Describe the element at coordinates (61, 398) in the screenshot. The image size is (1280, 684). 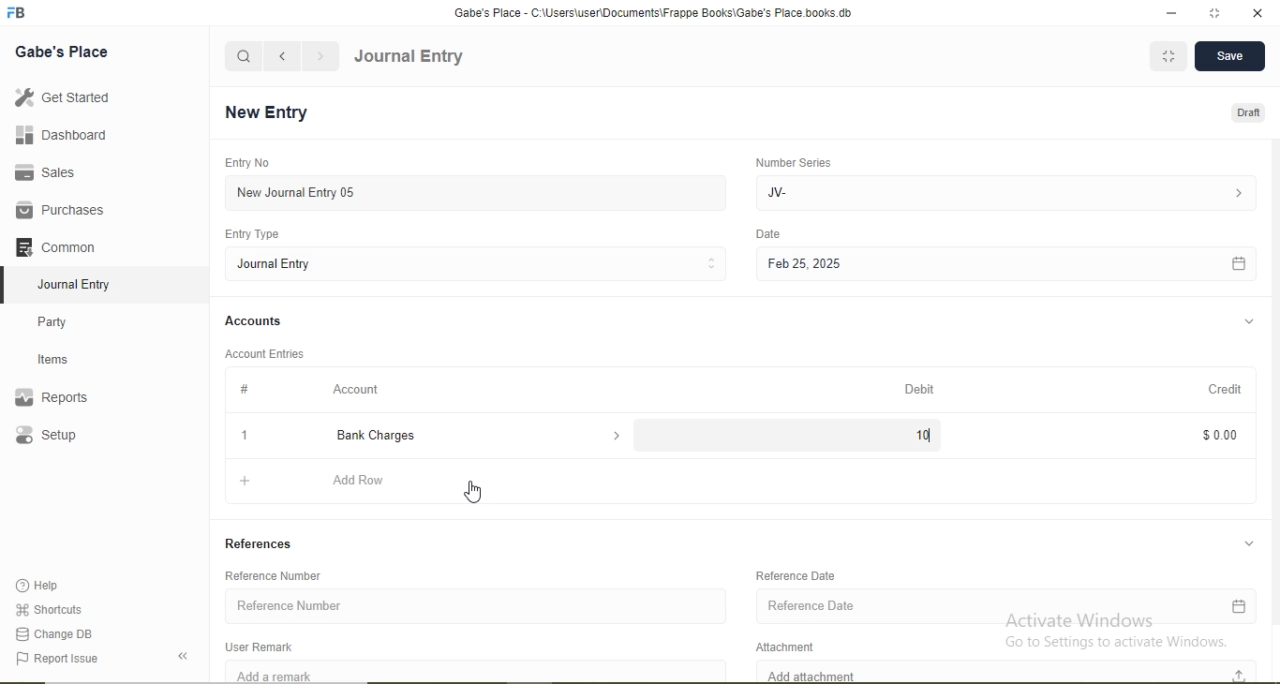
I see `Reports` at that location.